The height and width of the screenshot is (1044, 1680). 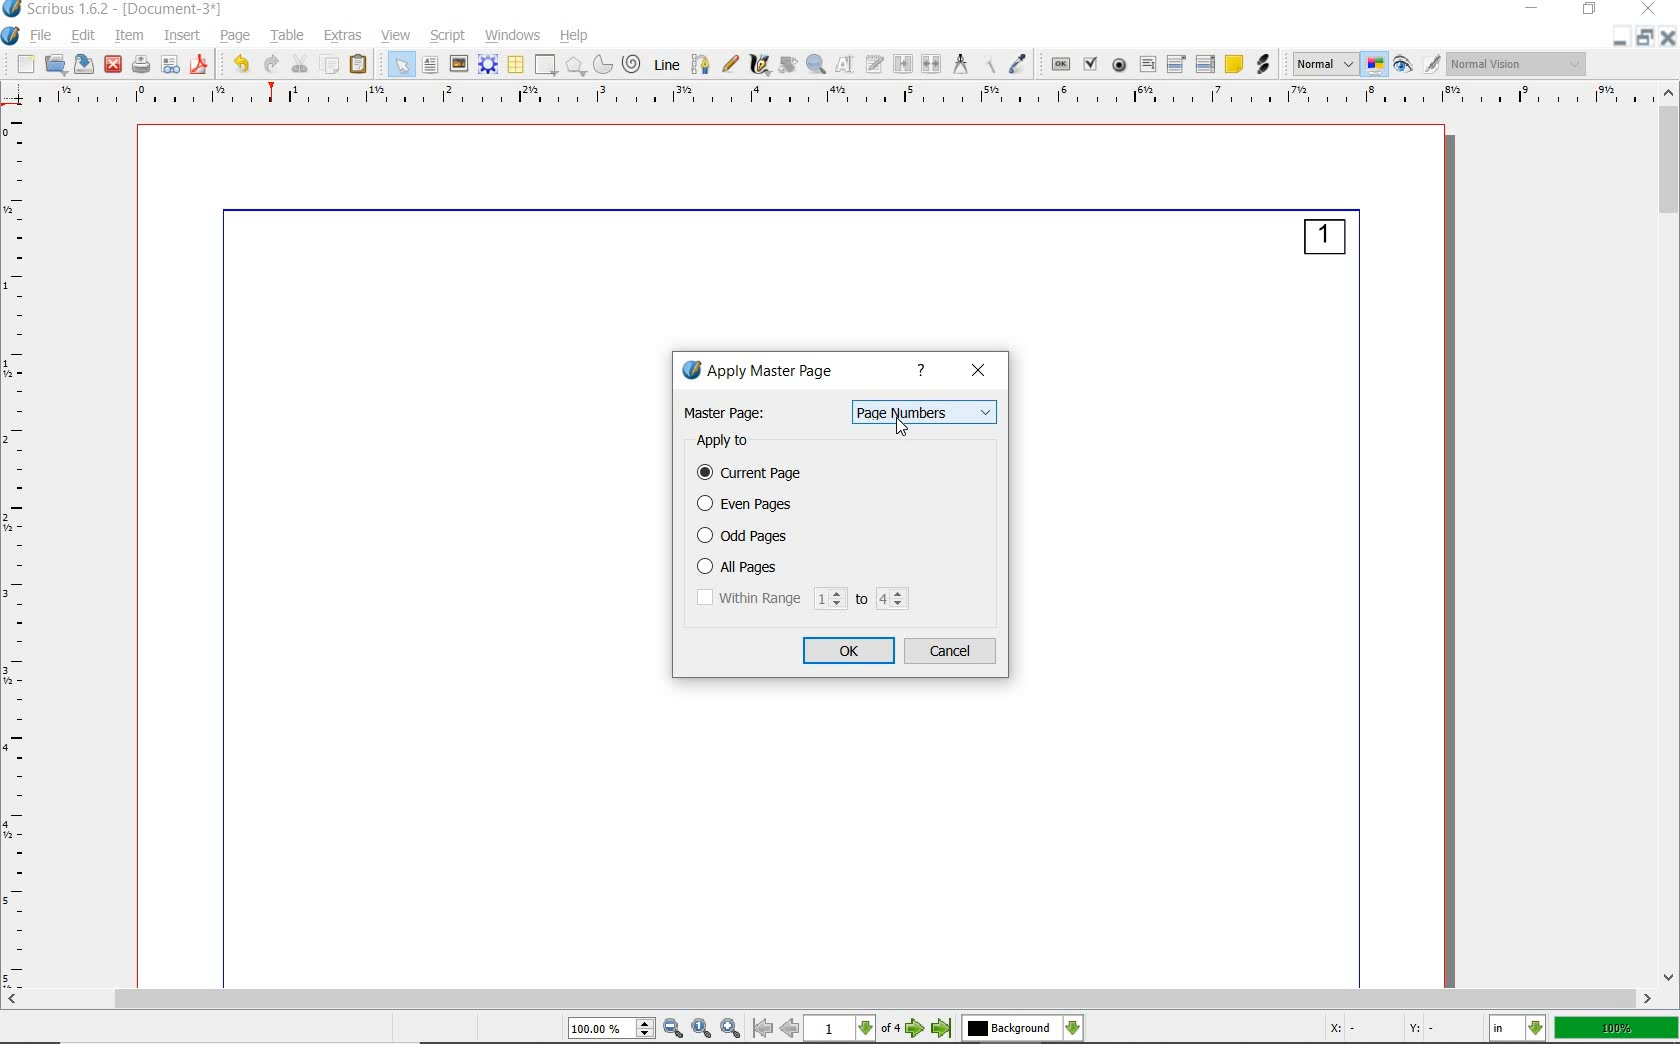 I want to click on apply master page, so click(x=770, y=372).